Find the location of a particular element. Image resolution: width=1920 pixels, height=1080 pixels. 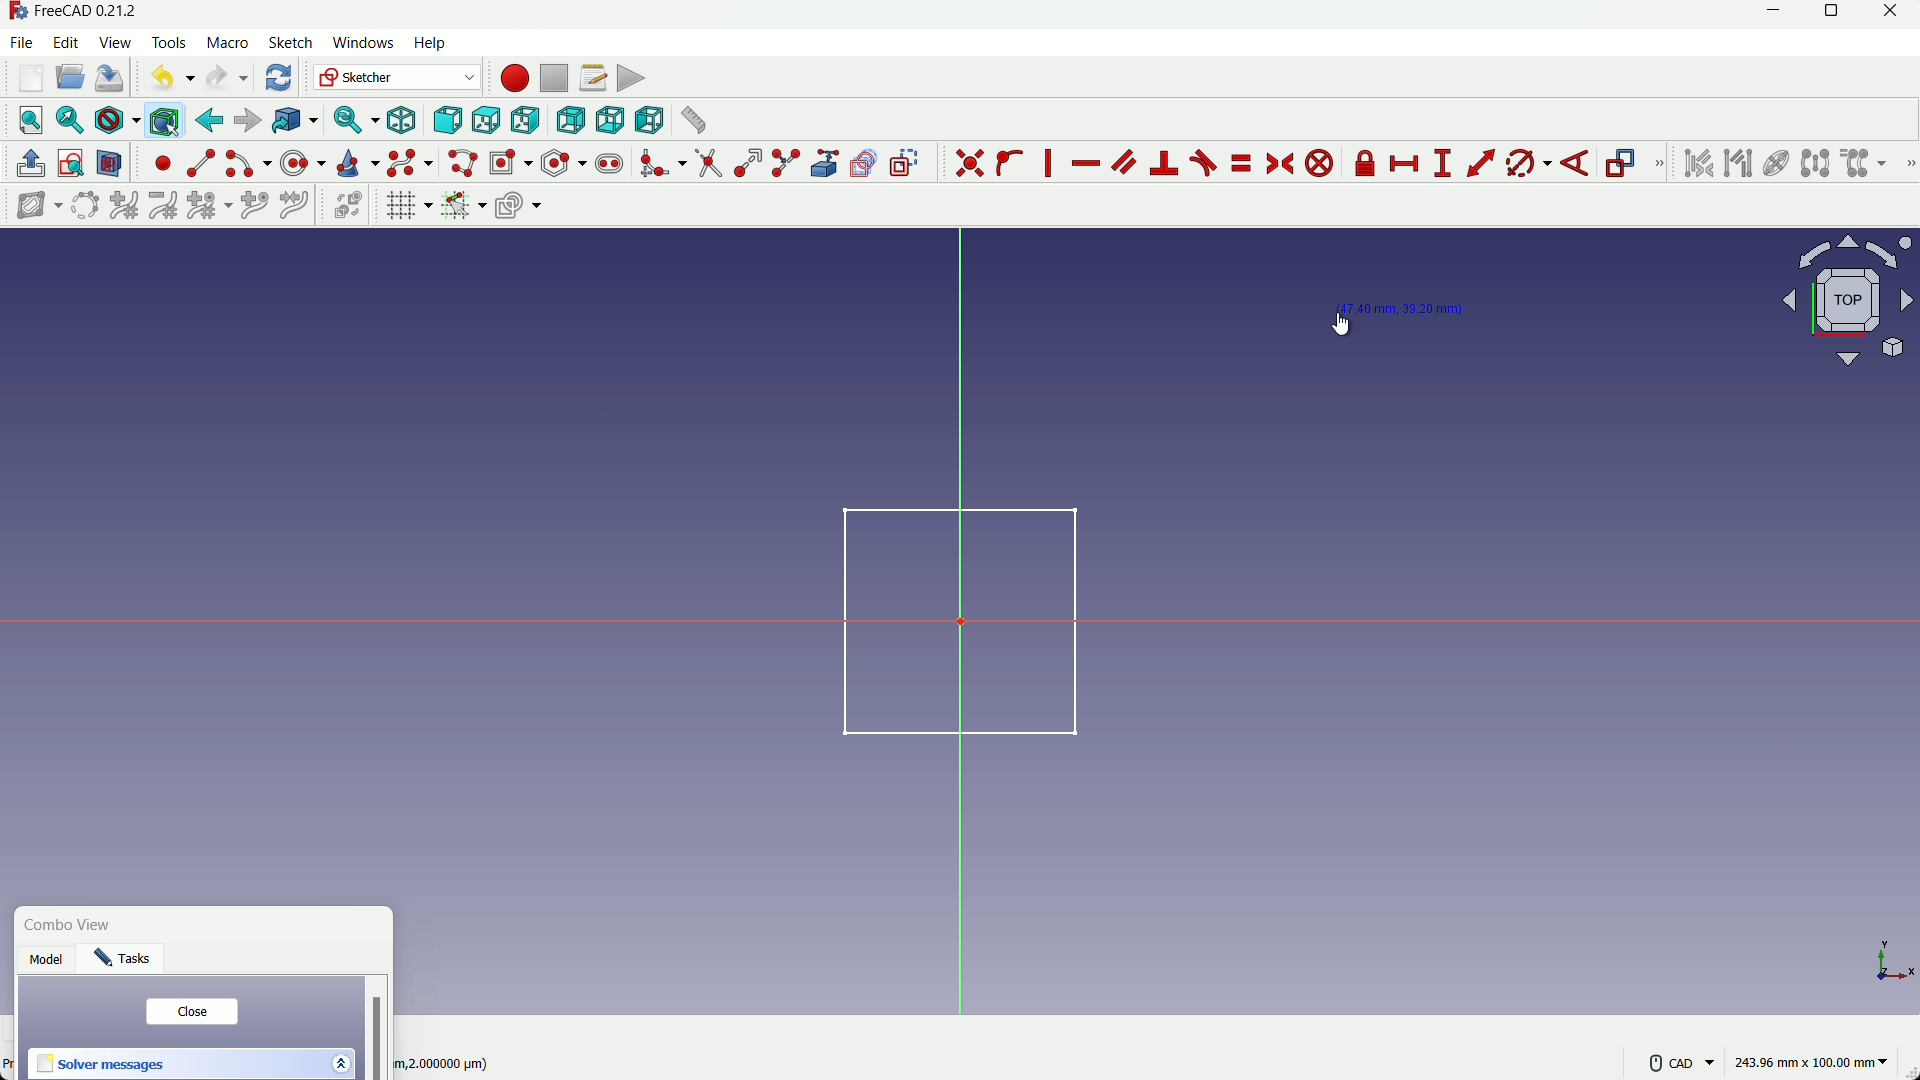

Expand is located at coordinates (340, 1061).